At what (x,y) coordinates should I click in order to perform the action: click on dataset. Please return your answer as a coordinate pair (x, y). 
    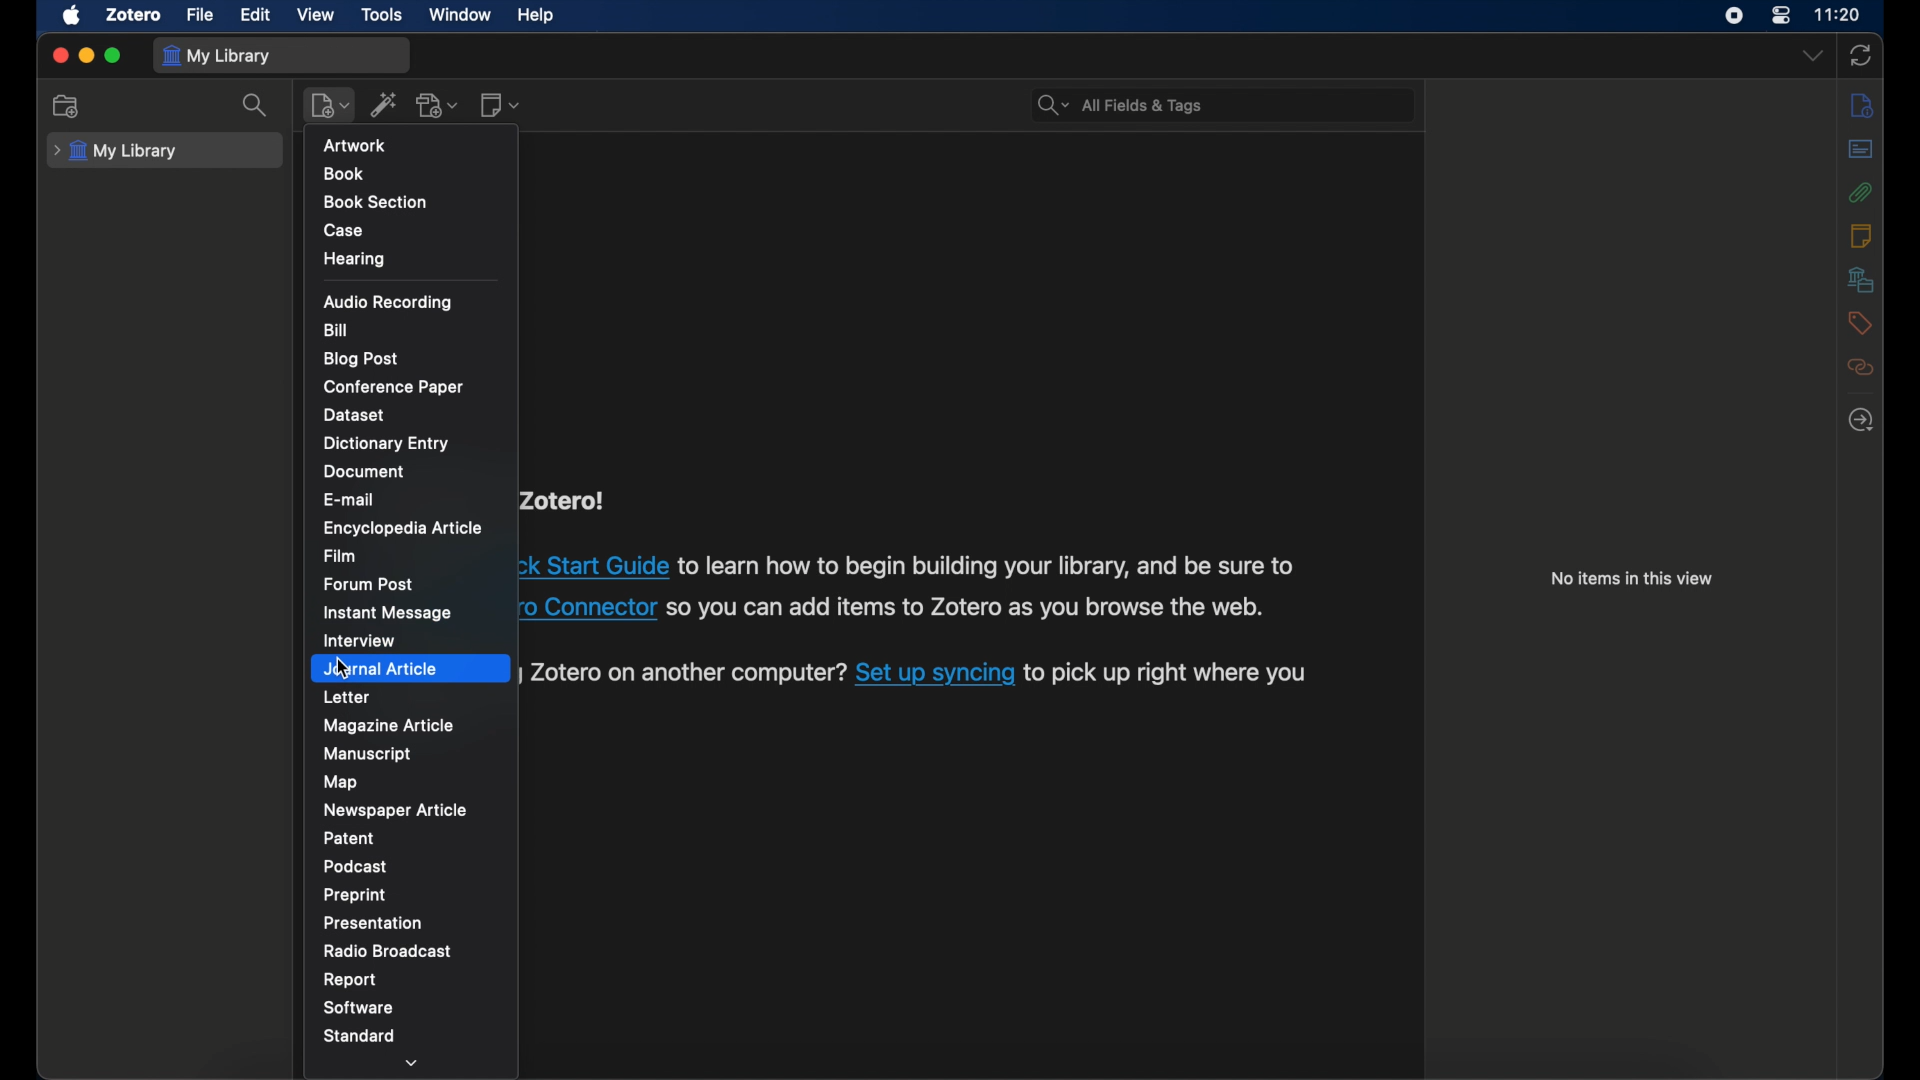
    Looking at the image, I should click on (355, 414).